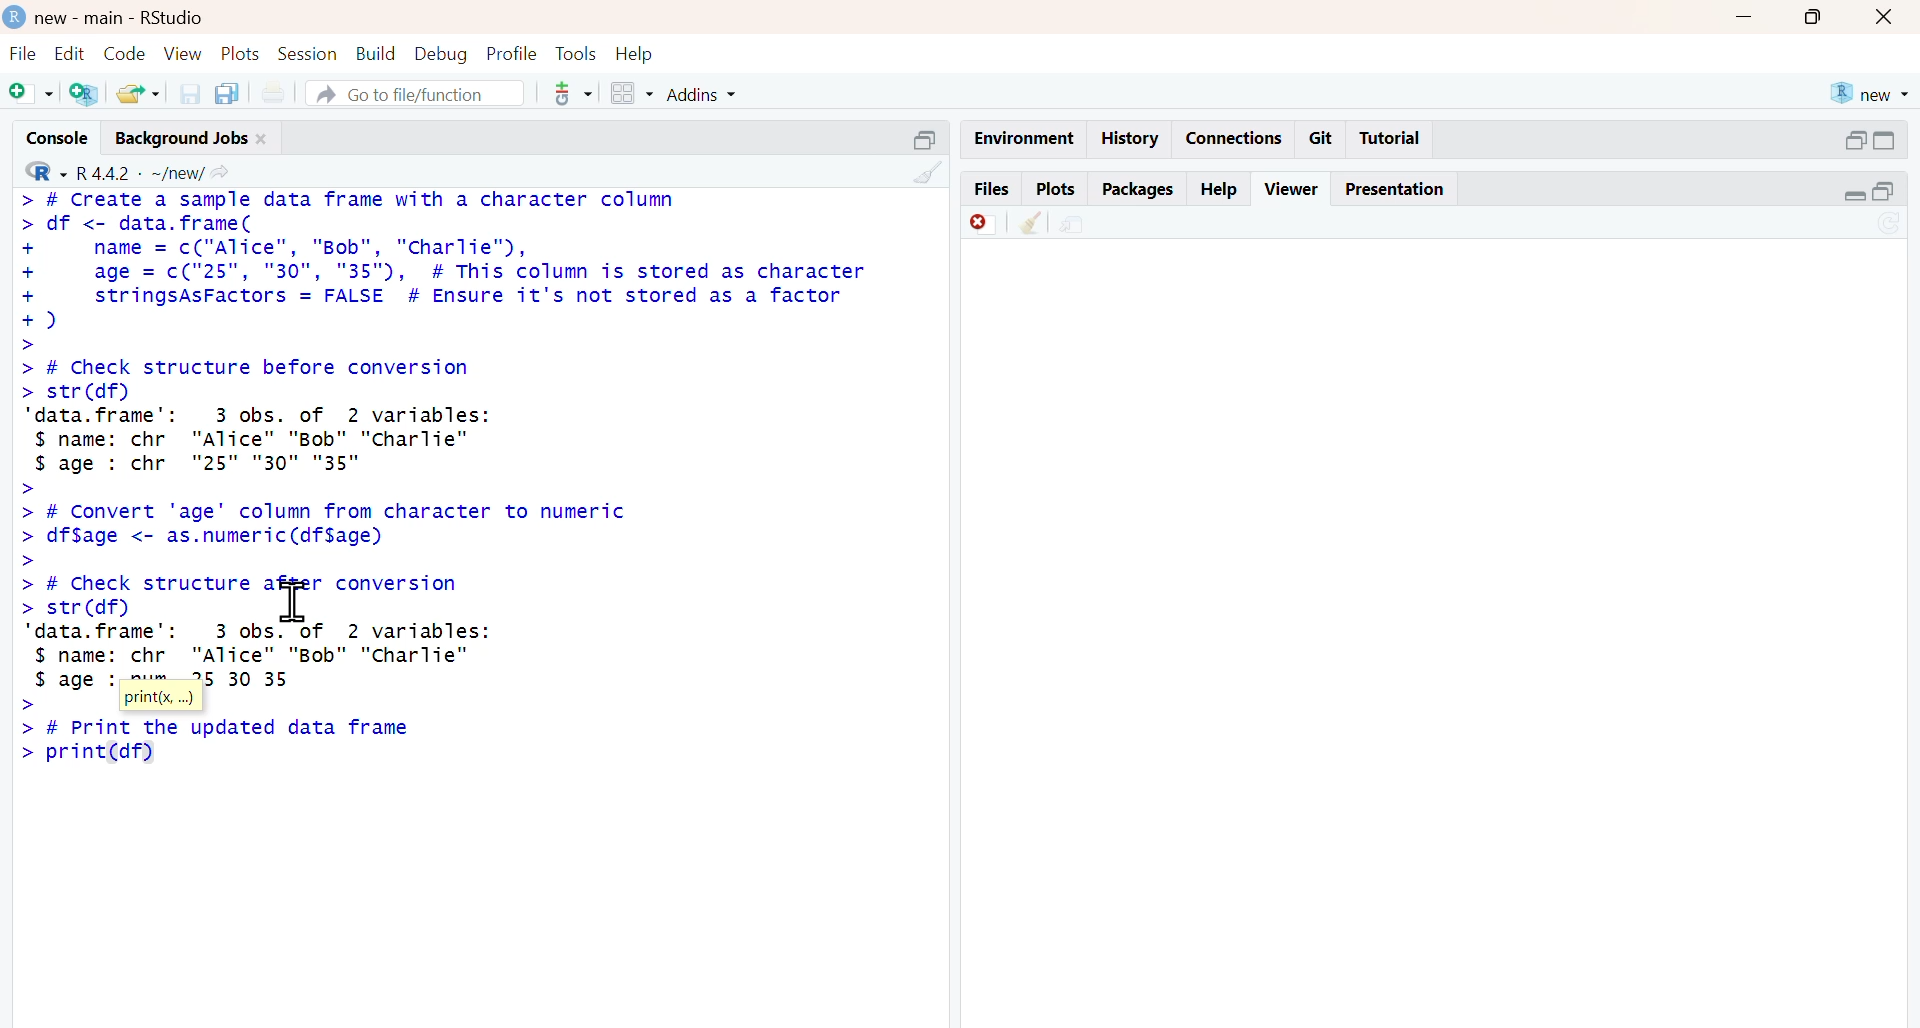  I want to click on , so click(927, 141).